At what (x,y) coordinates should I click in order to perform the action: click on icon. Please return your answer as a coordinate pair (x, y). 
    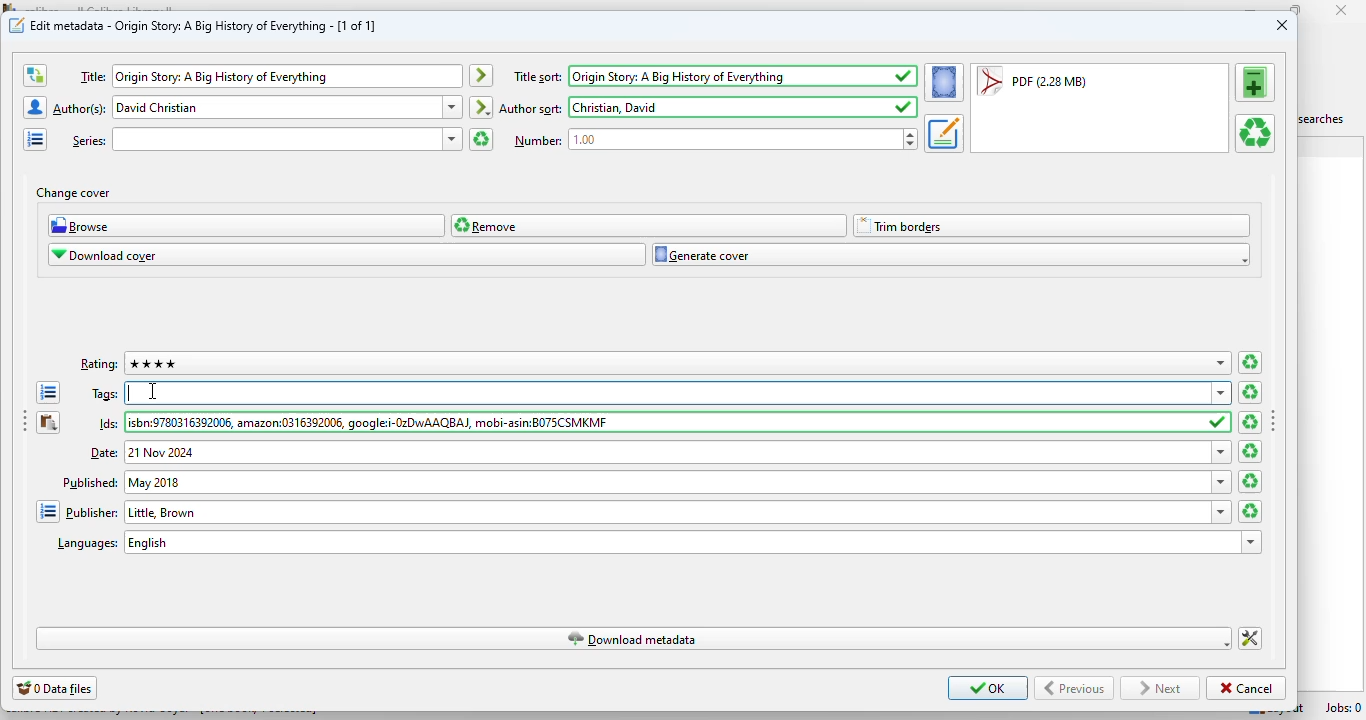
    Looking at the image, I should click on (17, 25).